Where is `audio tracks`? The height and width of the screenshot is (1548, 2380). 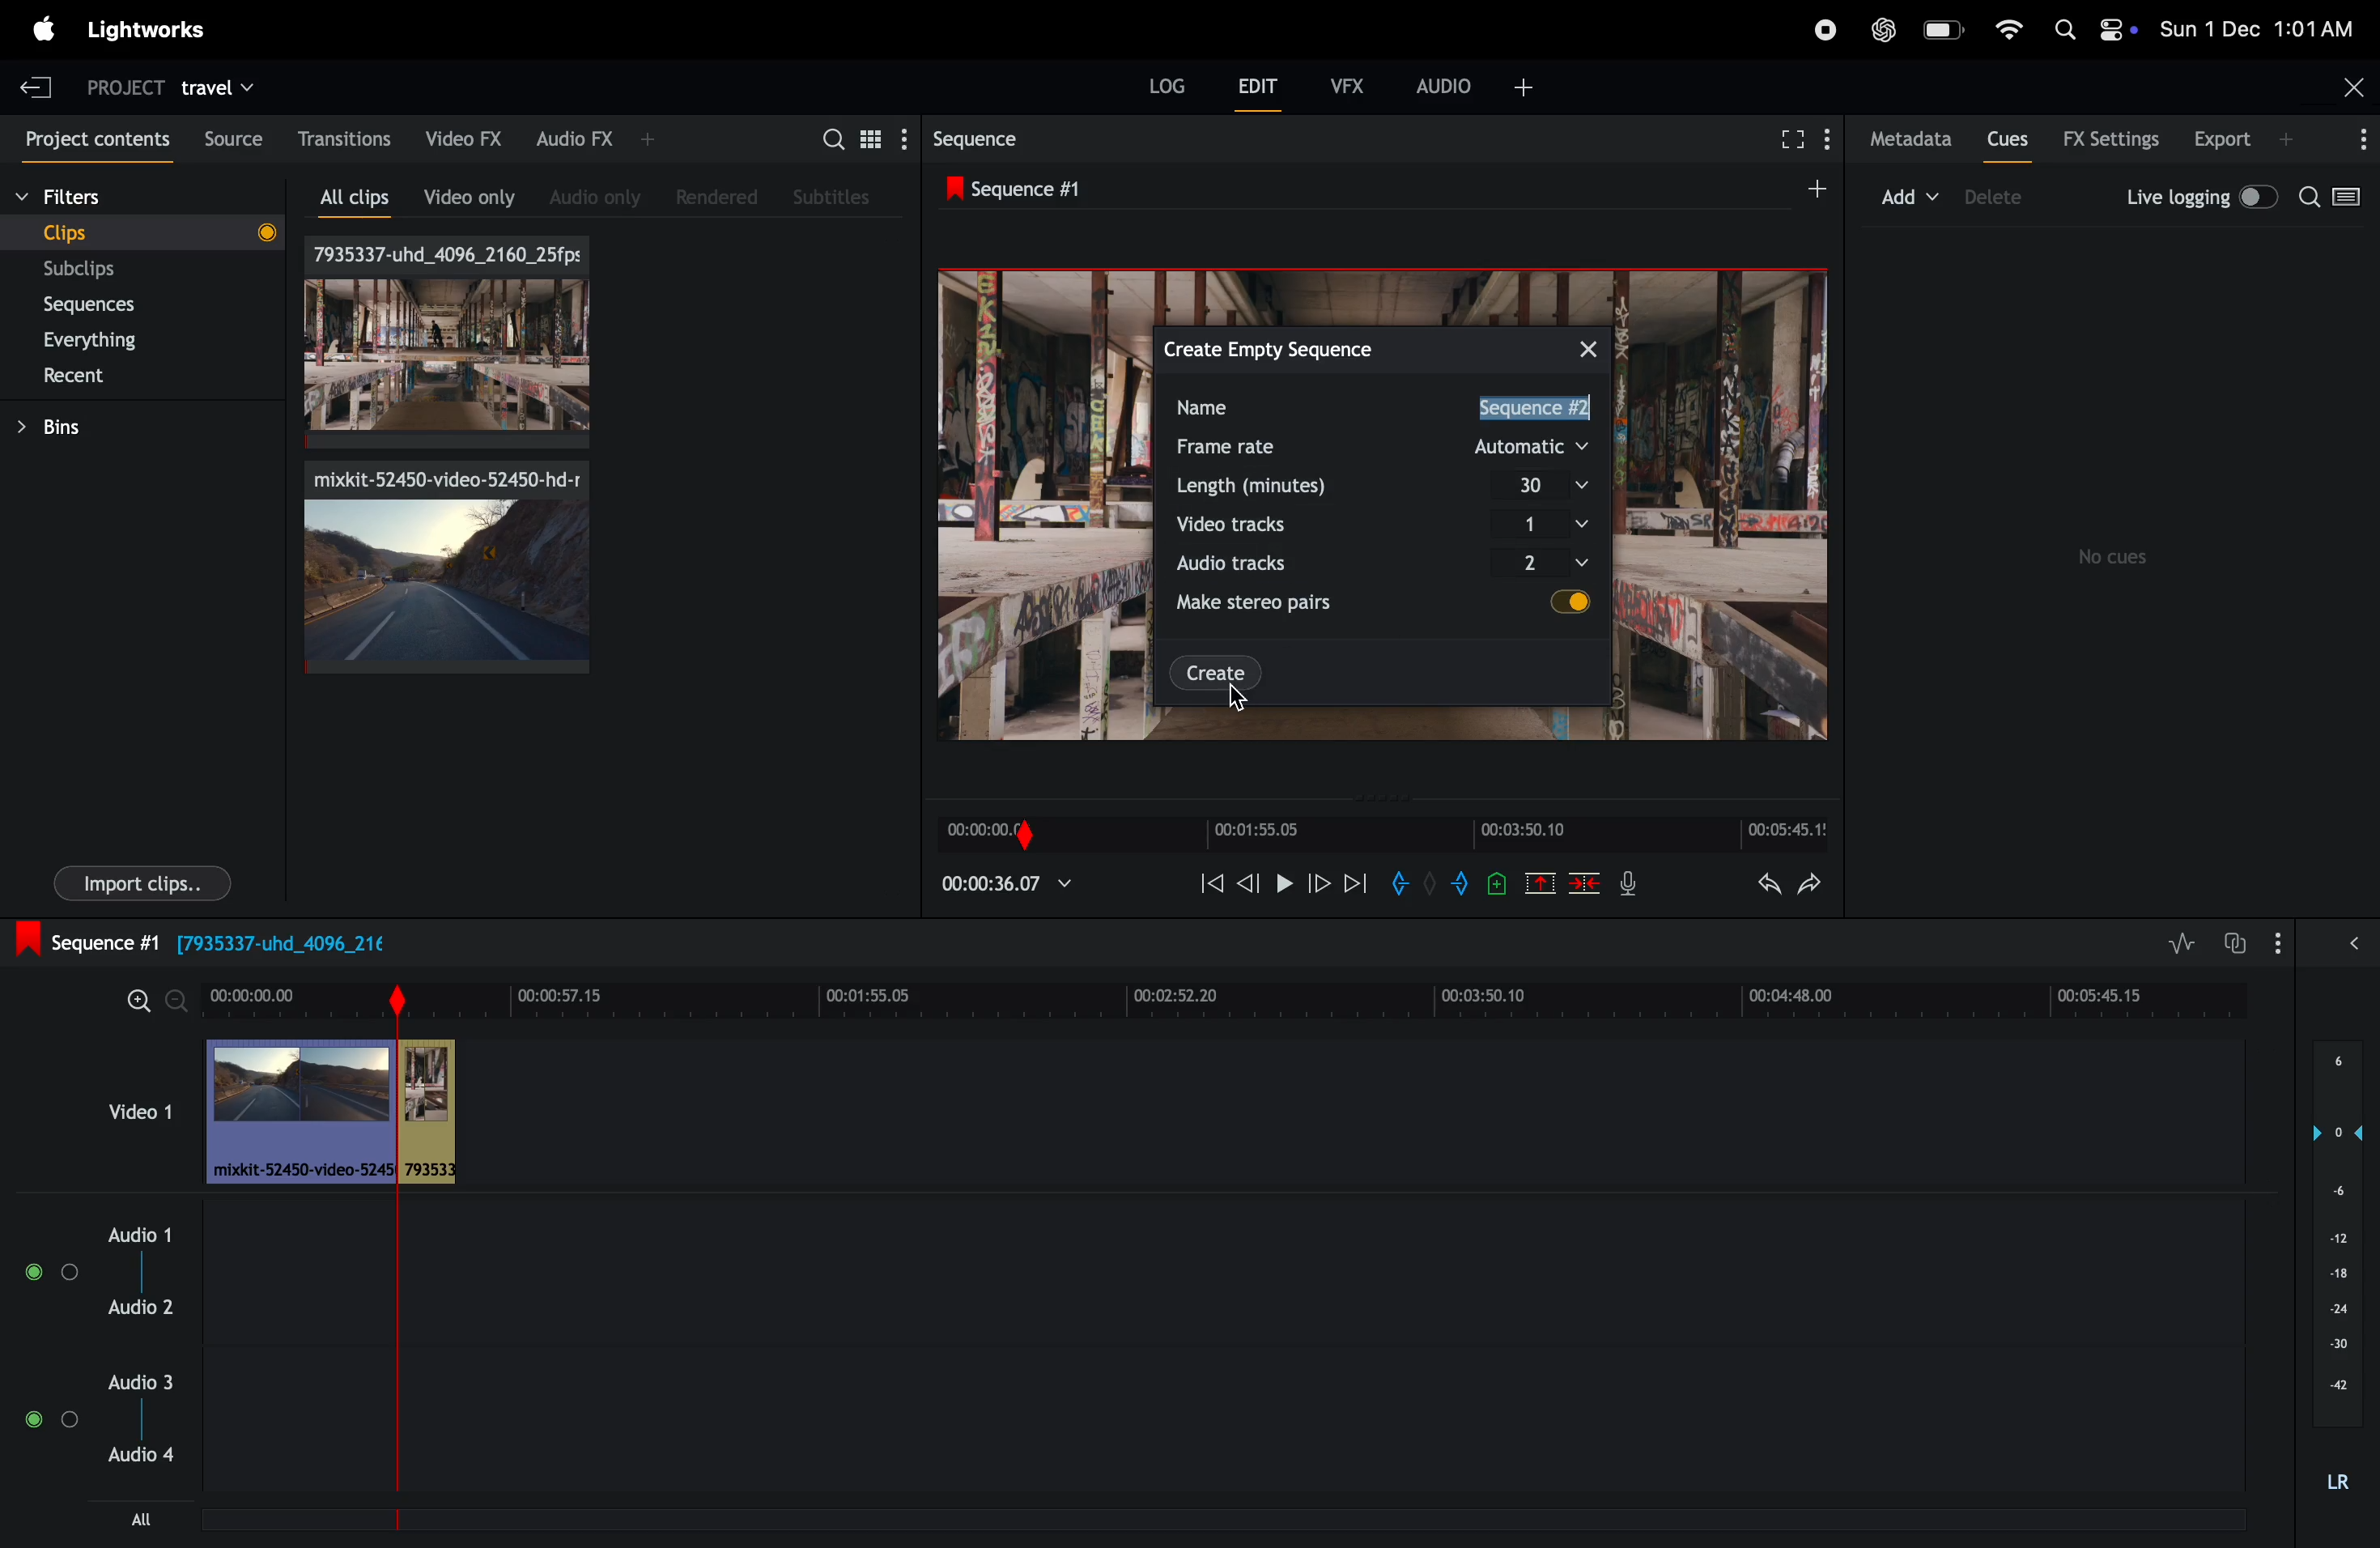 audio tracks is located at coordinates (1256, 565).